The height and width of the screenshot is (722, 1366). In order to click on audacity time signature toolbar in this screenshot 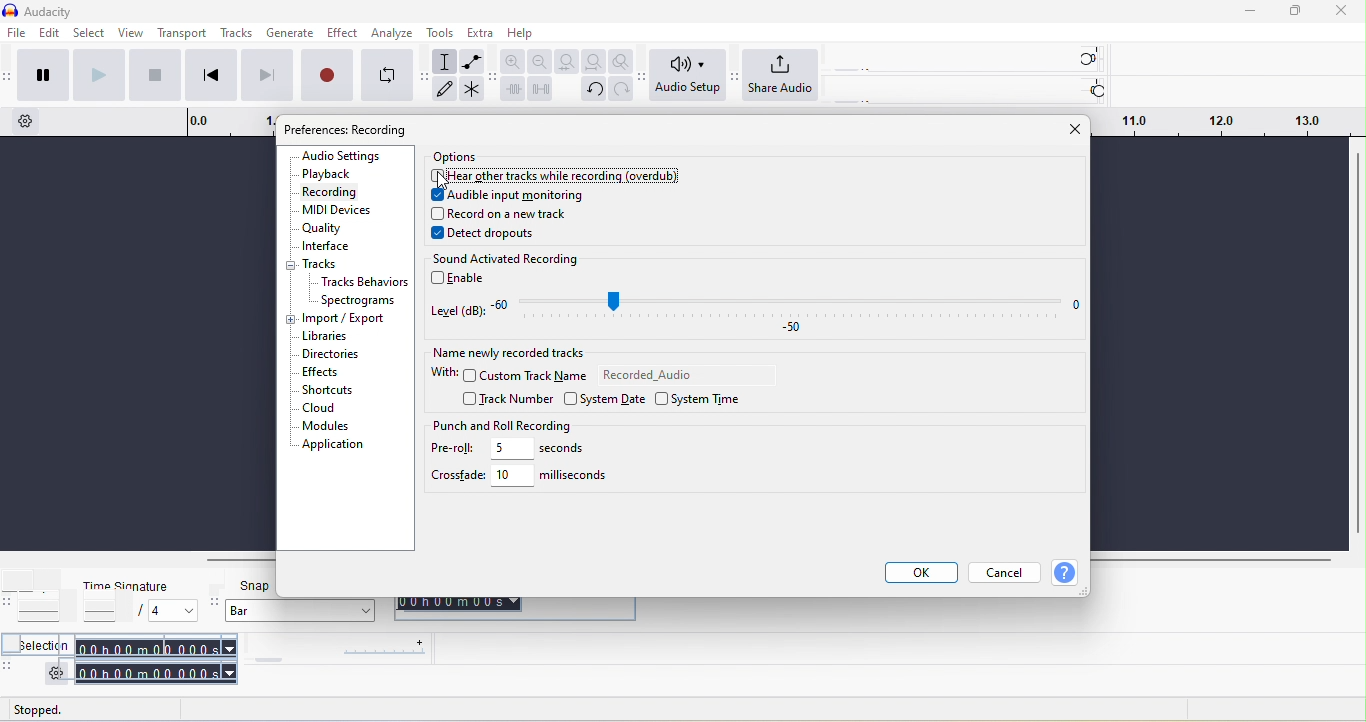, I will do `click(9, 604)`.